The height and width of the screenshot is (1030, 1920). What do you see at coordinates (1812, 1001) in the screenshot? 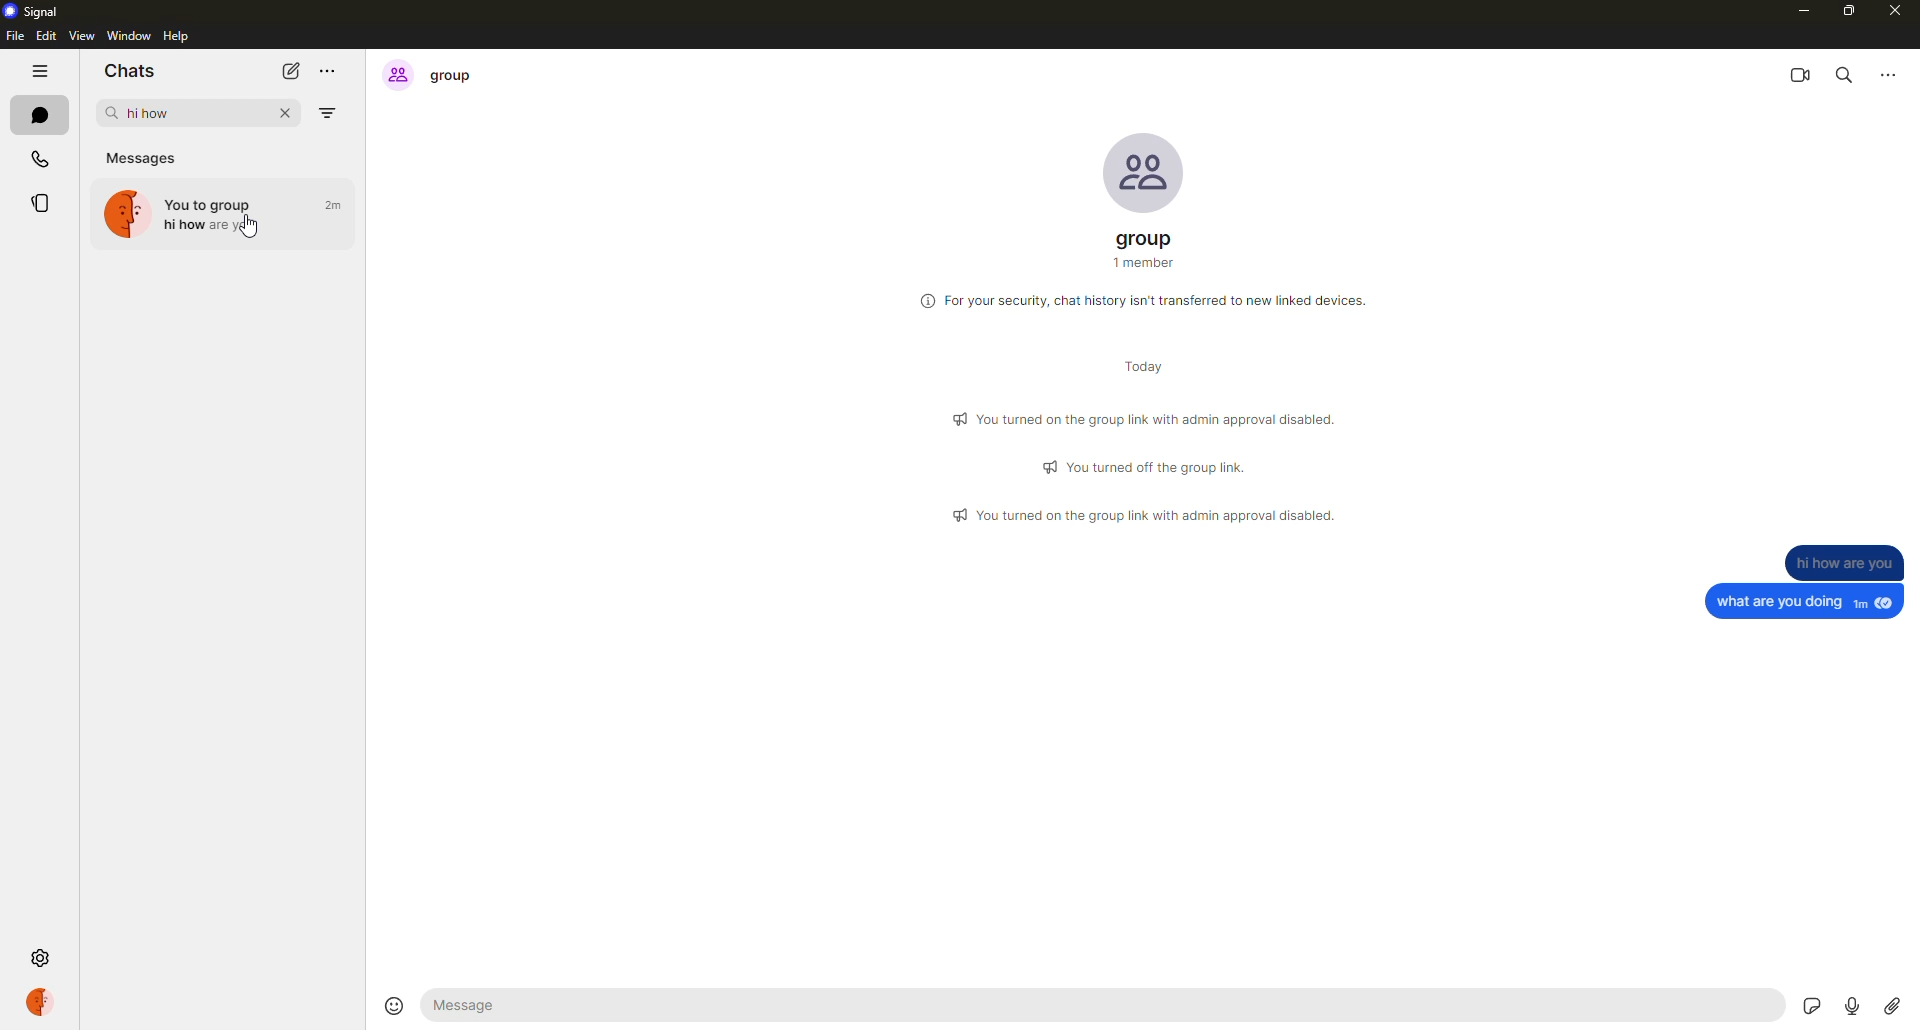
I see `stickers` at bounding box center [1812, 1001].